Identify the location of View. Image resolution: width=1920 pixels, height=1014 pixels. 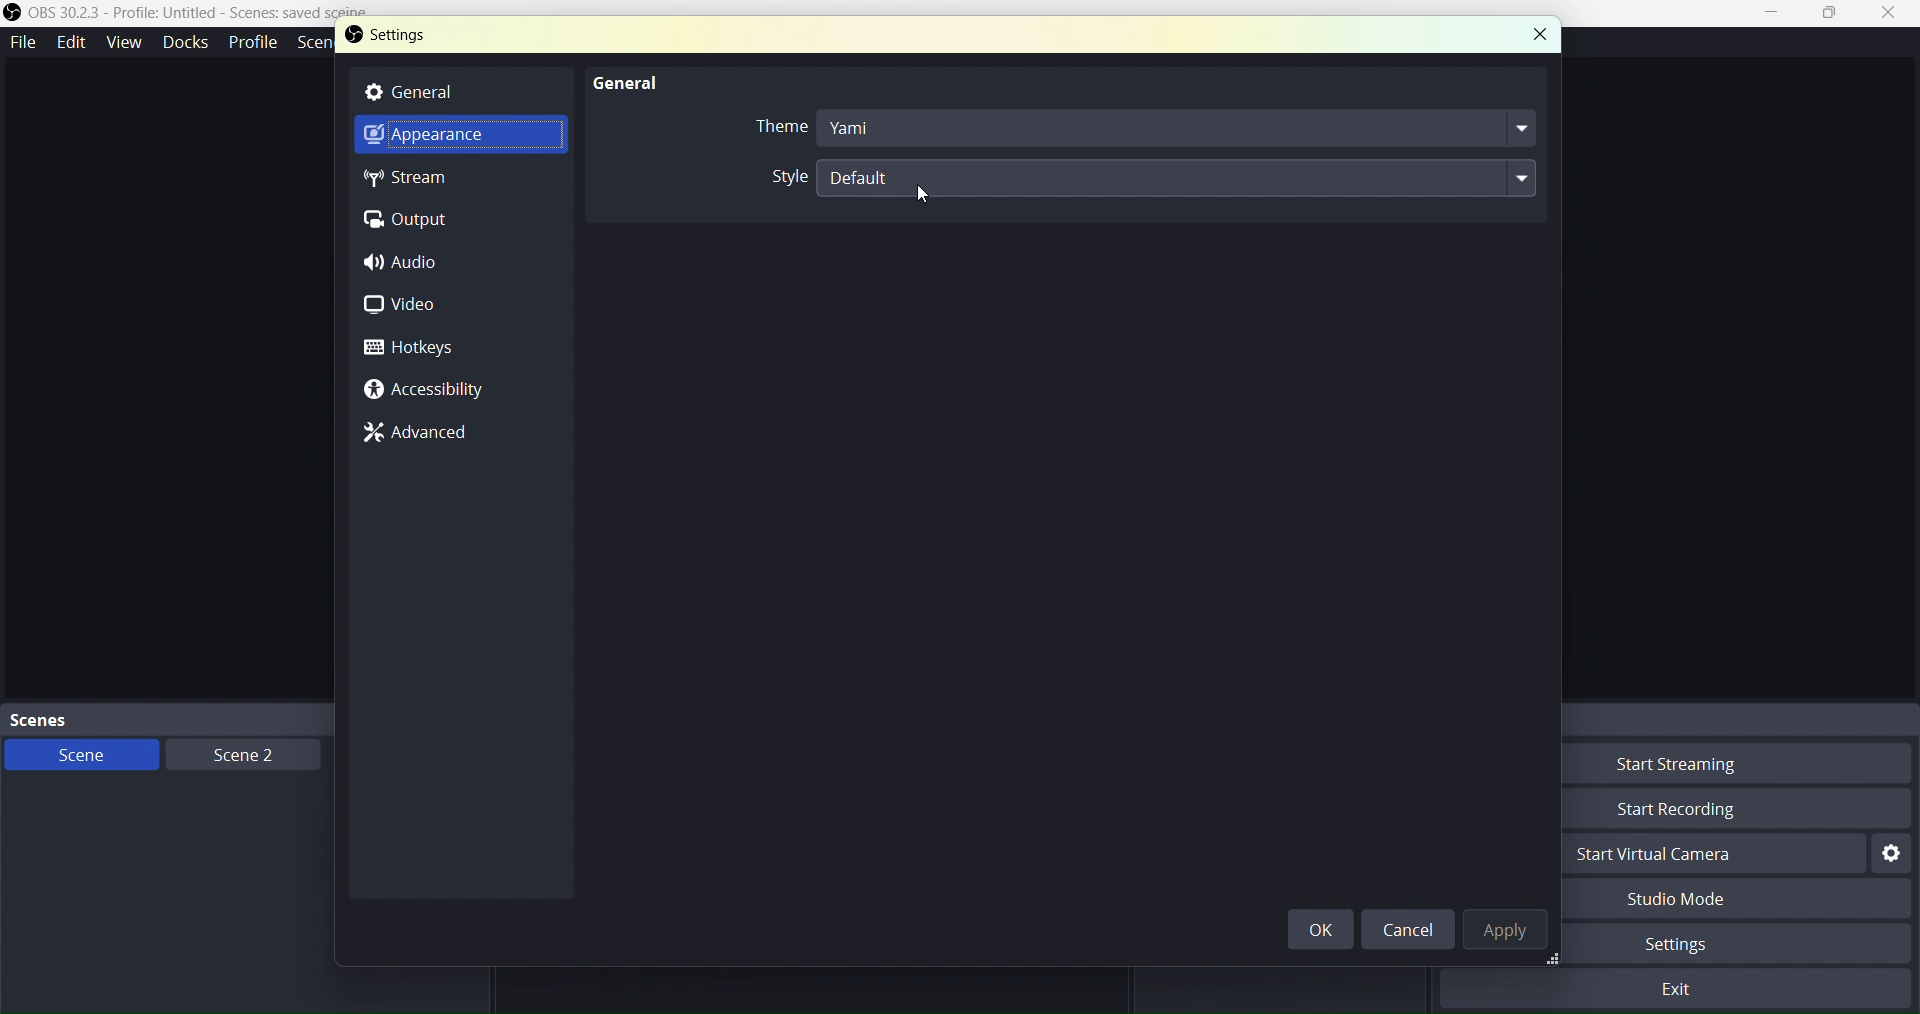
(121, 41).